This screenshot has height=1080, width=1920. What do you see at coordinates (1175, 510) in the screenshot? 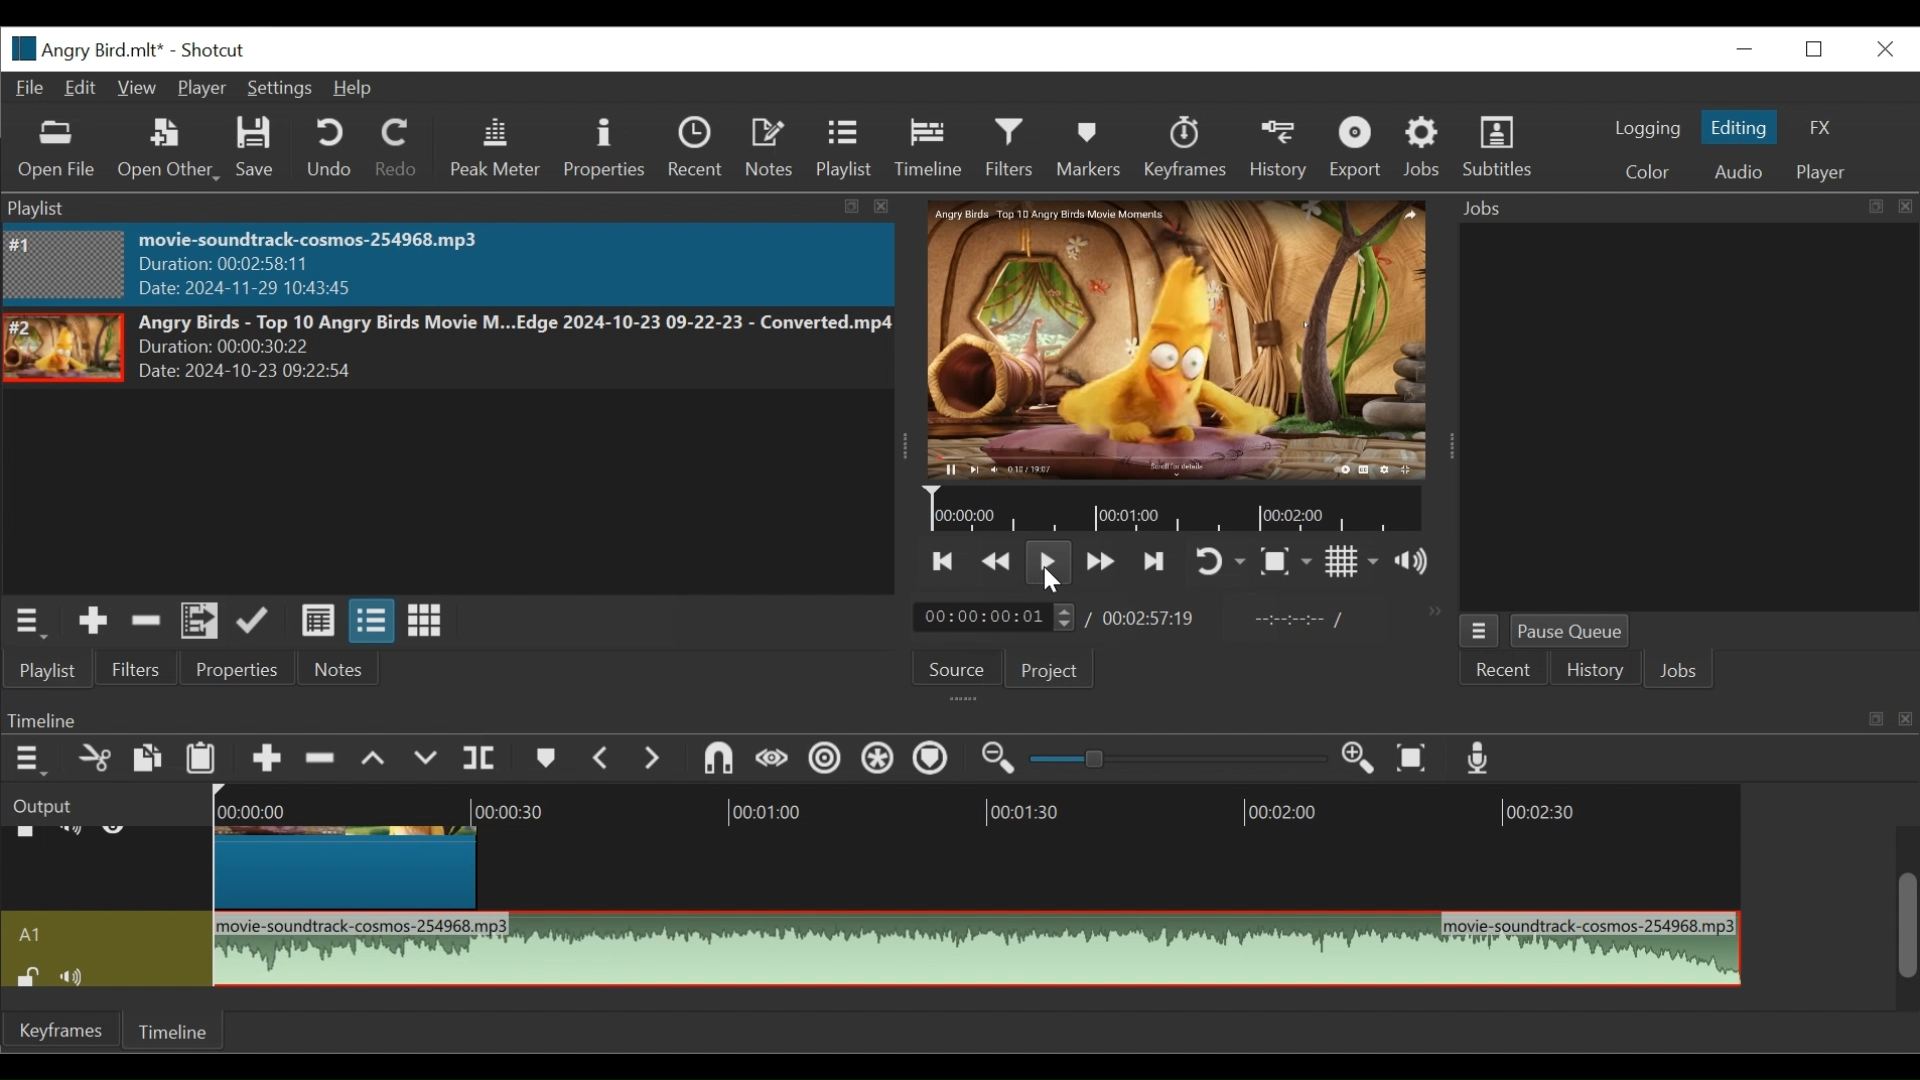
I see `Timeline` at bounding box center [1175, 510].